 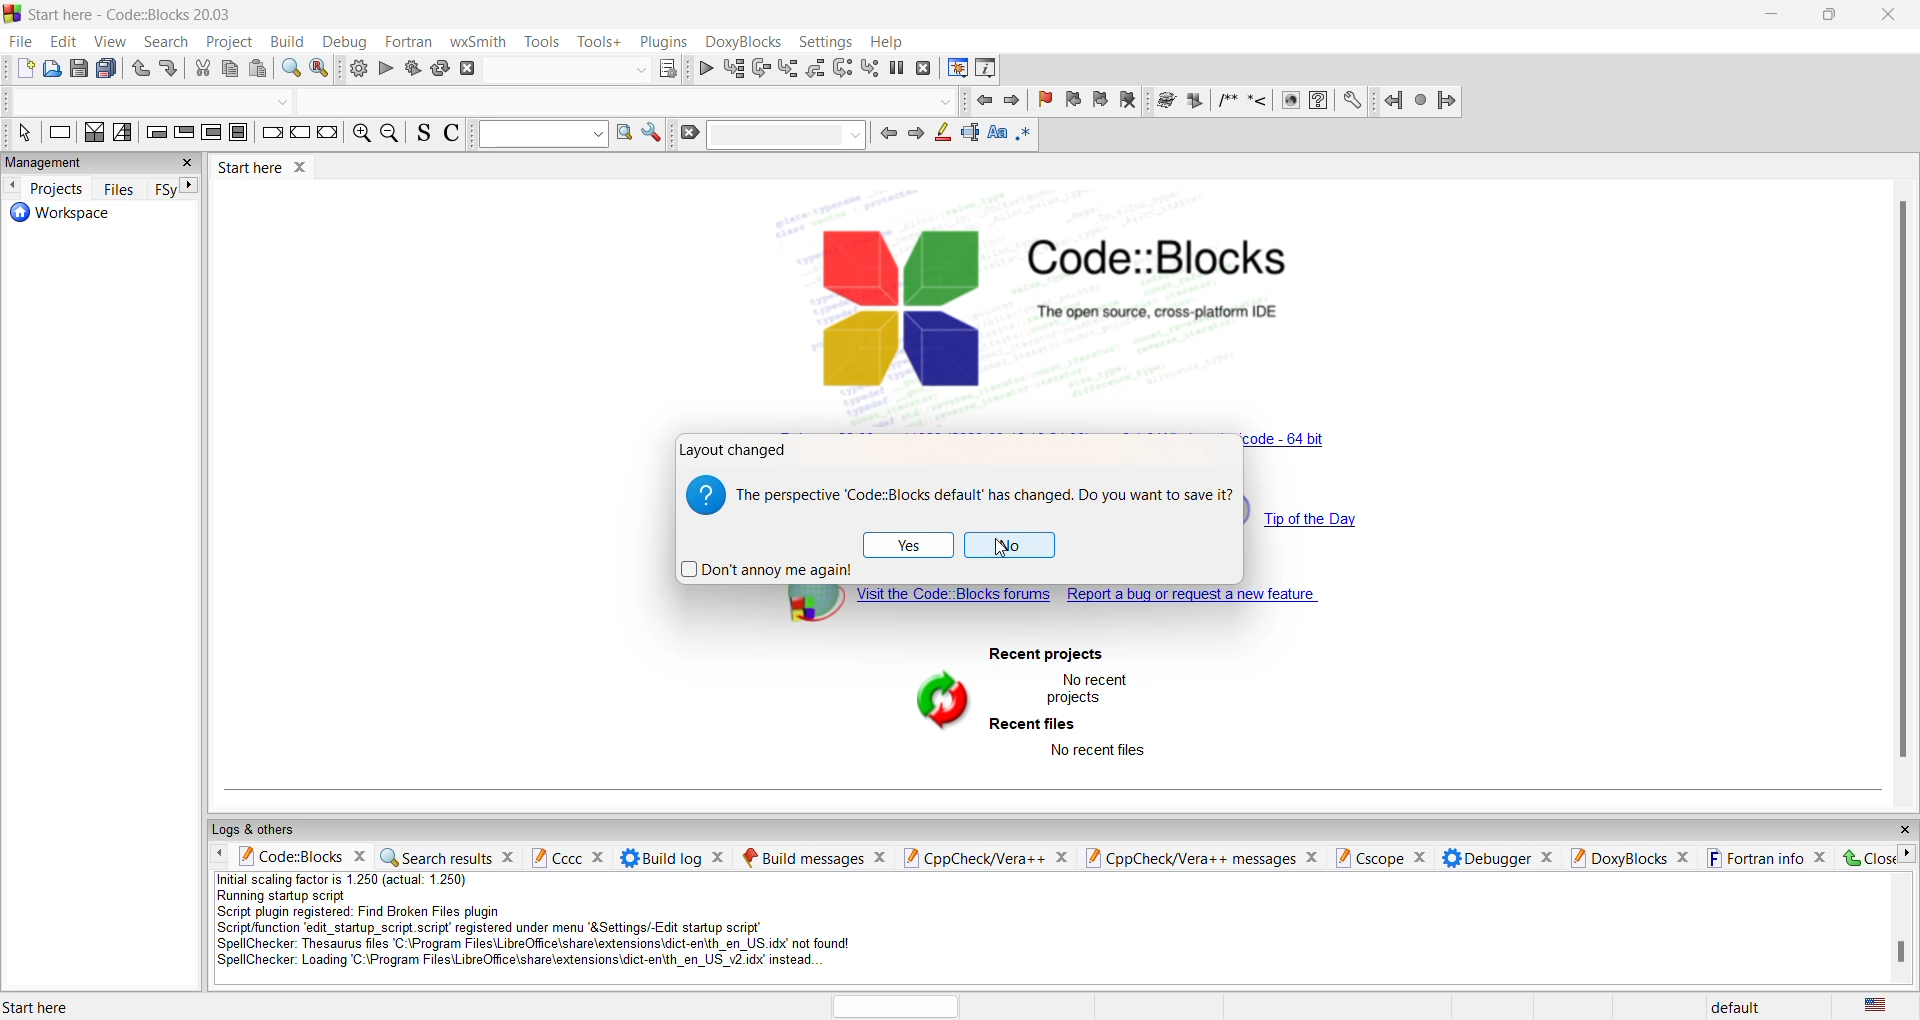 I want to click on use regex, so click(x=1025, y=135).